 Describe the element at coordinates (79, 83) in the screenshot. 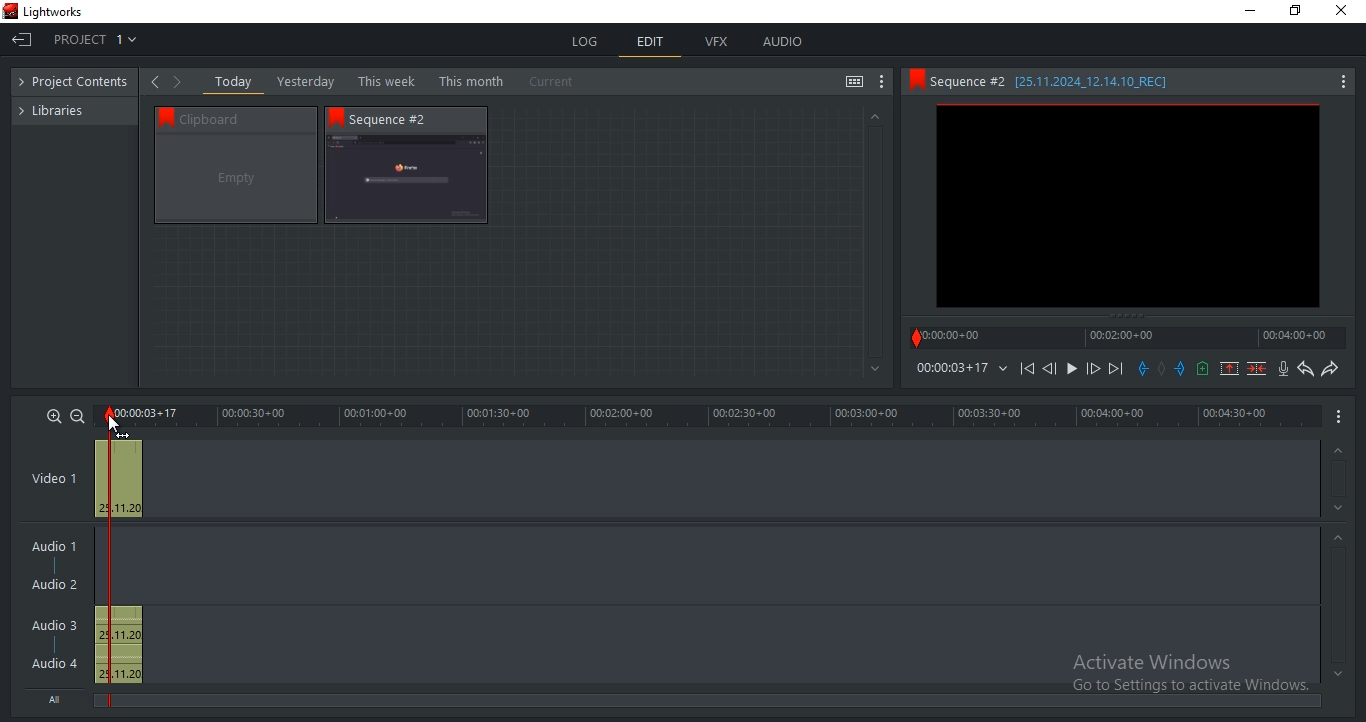

I see `project` at that location.